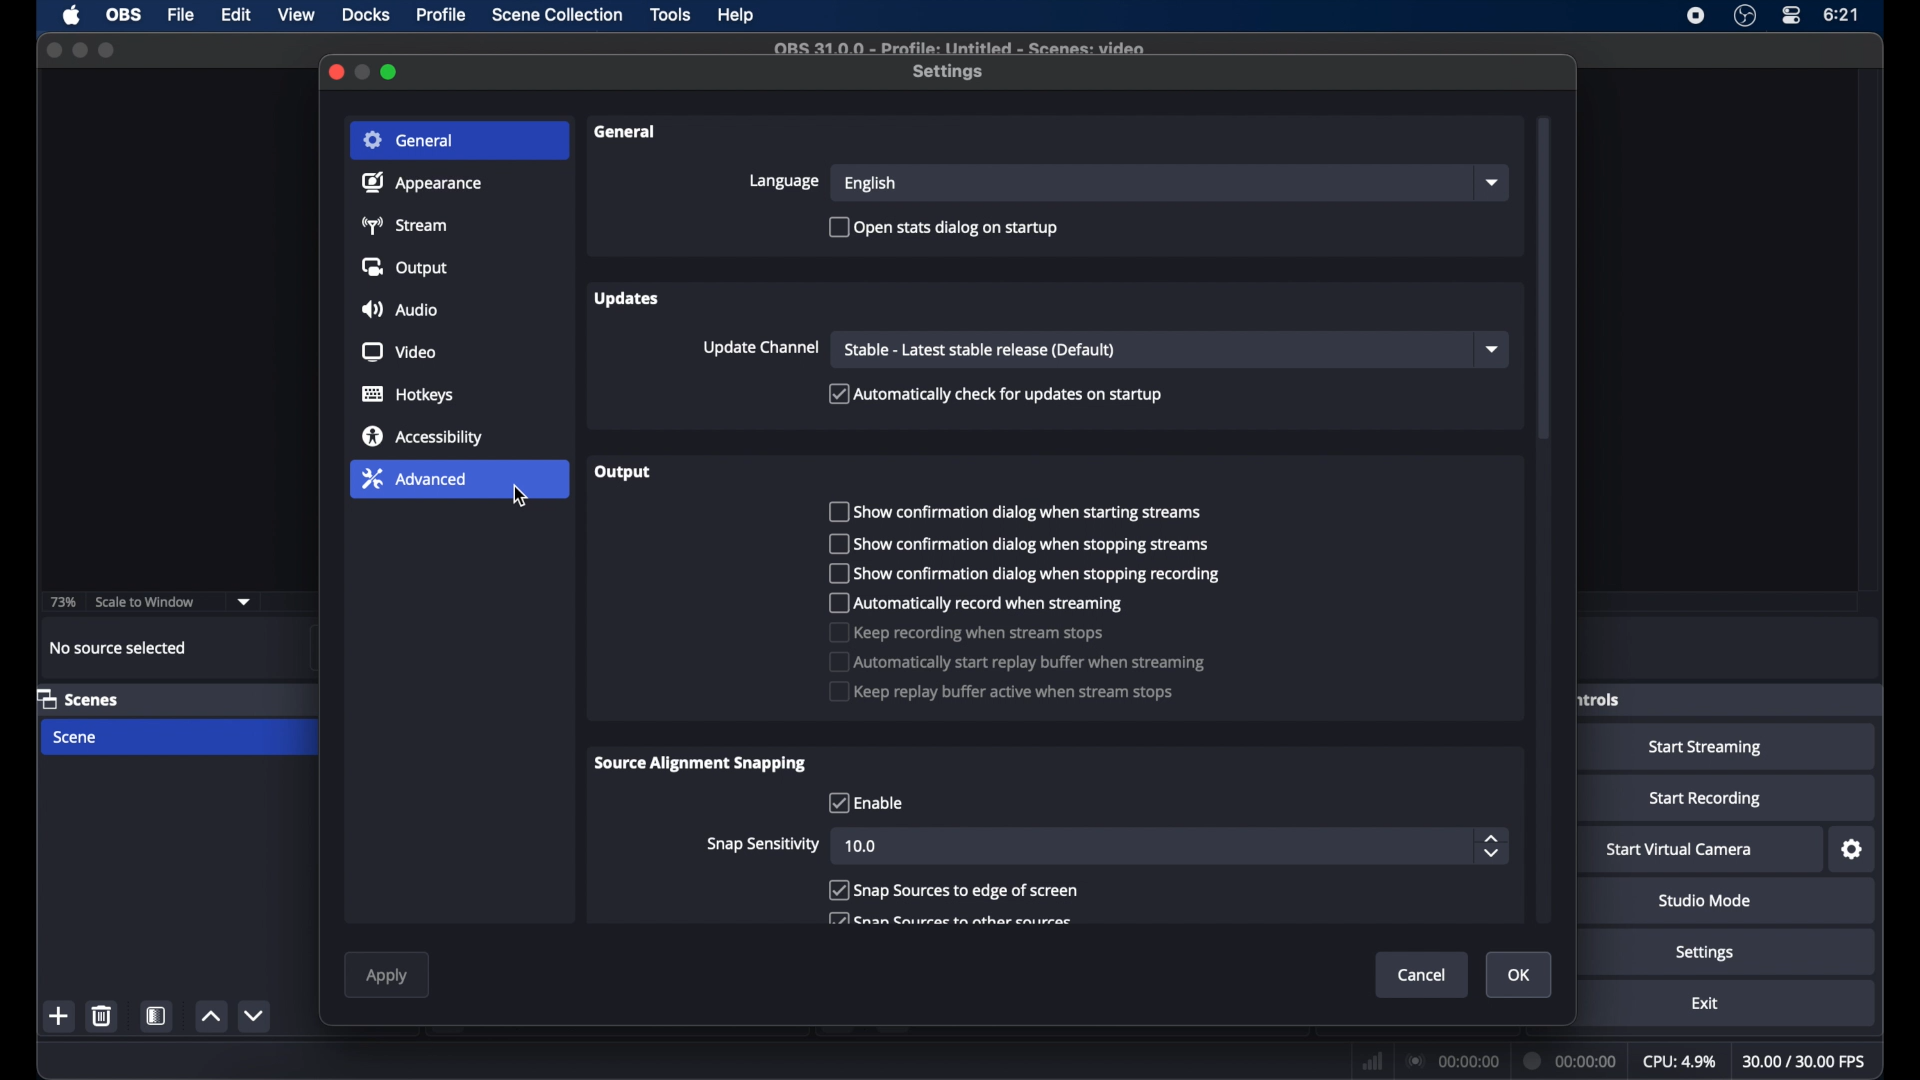 This screenshot has height=1080, width=1920. Describe the element at coordinates (1492, 846) in the screenshot. I see `stepper buttons` at that location.